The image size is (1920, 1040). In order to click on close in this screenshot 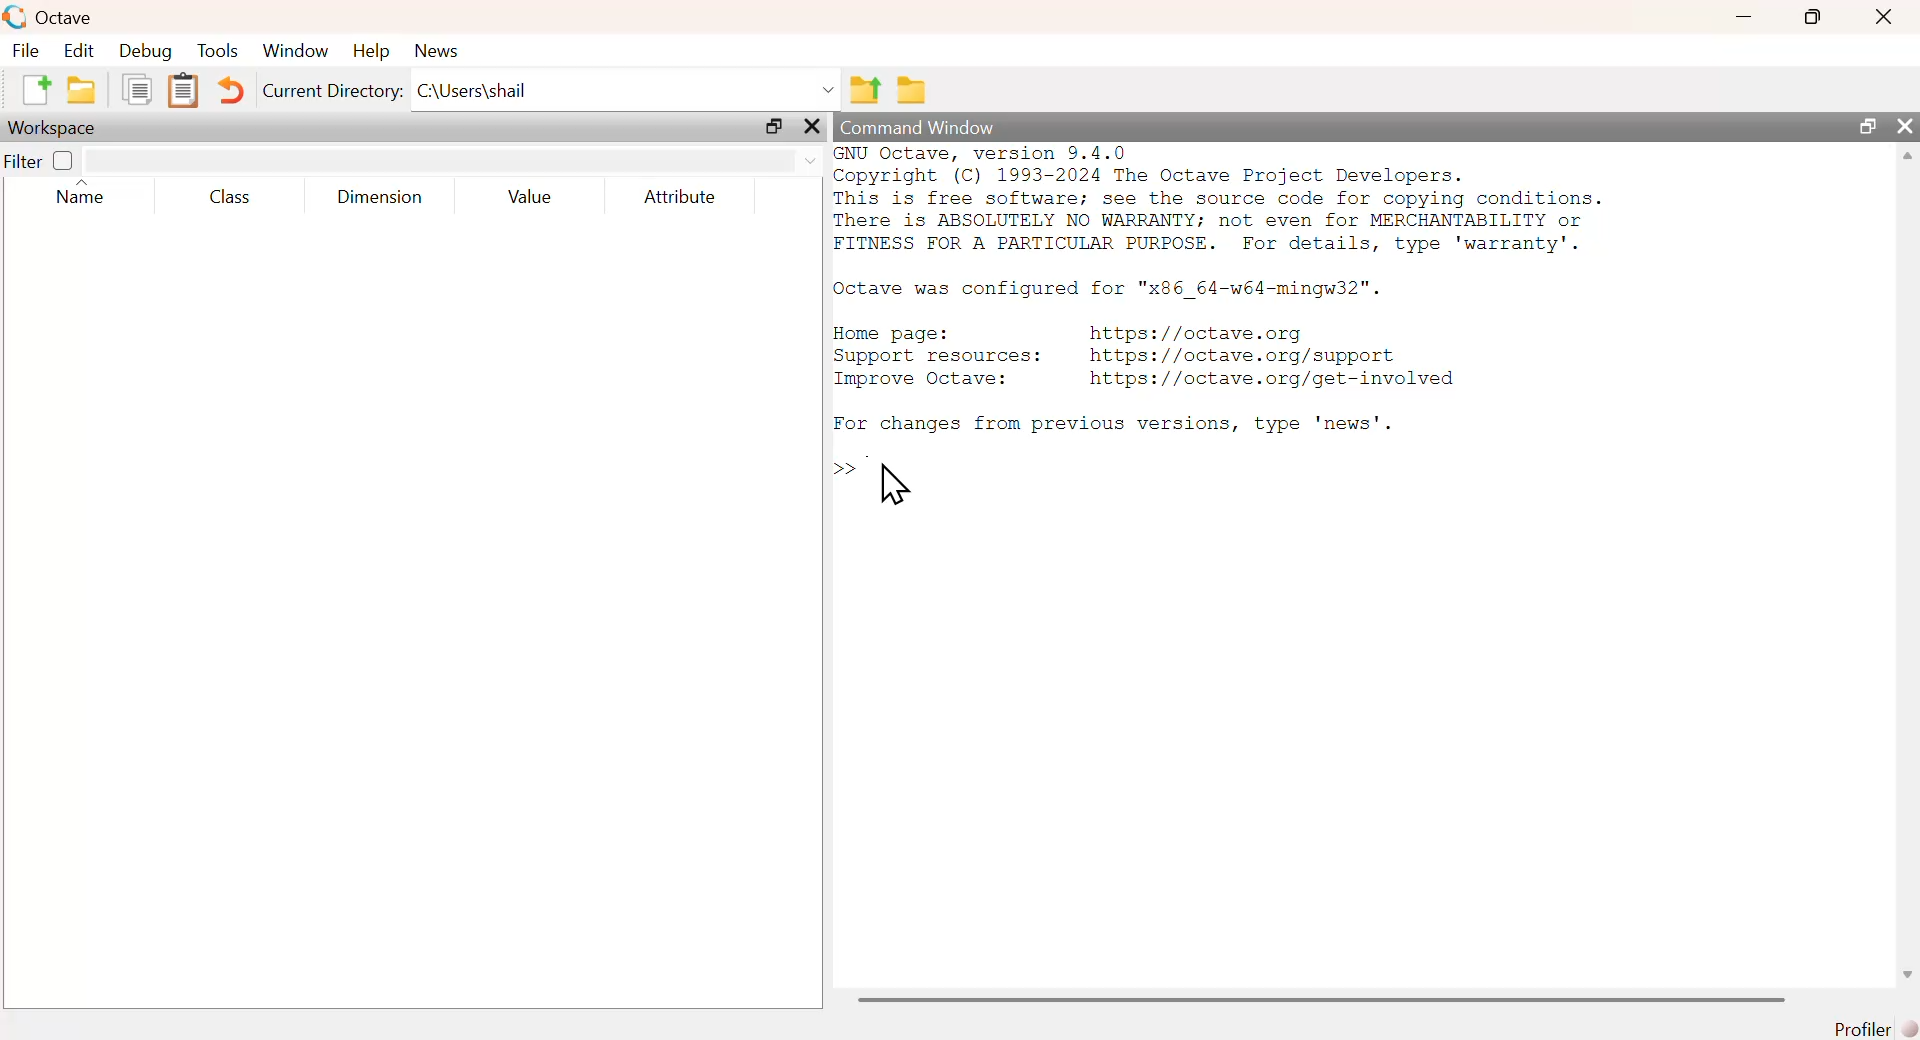, I will do `click(1909, 128)`.